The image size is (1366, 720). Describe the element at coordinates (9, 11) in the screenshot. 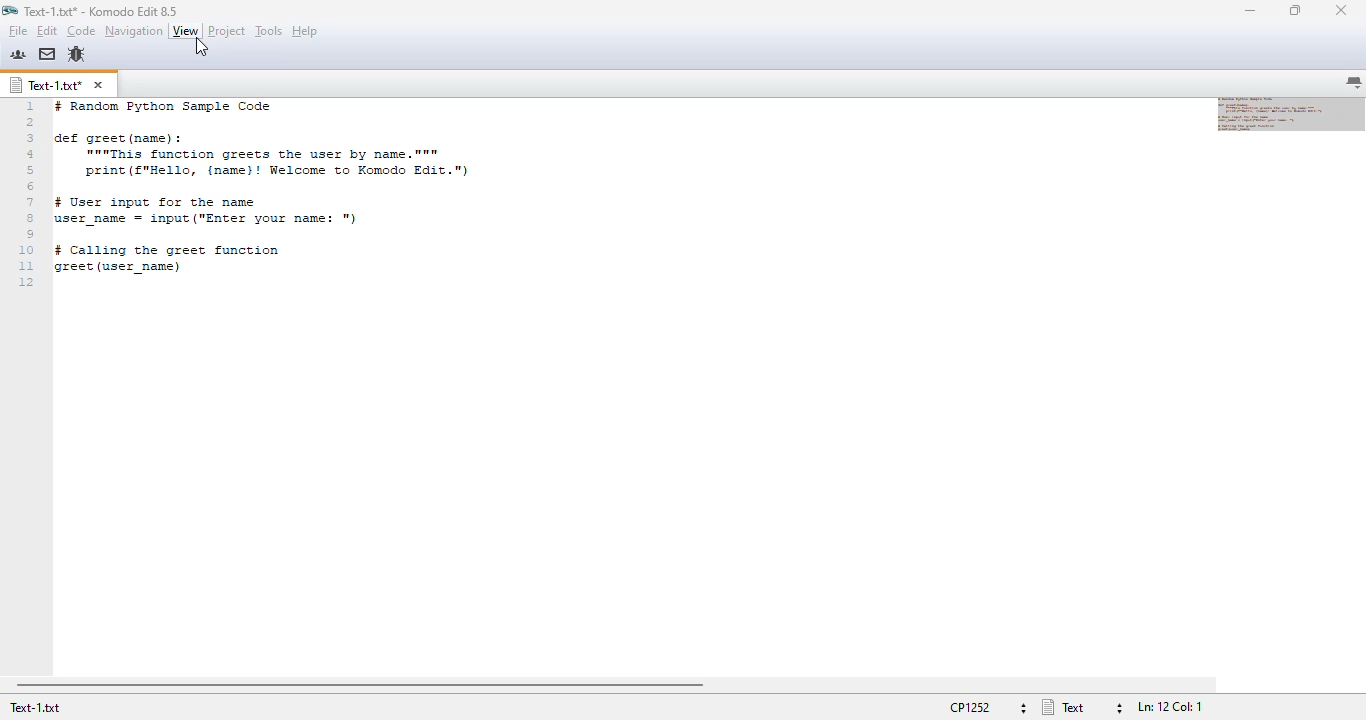

I see `logo` at that location.